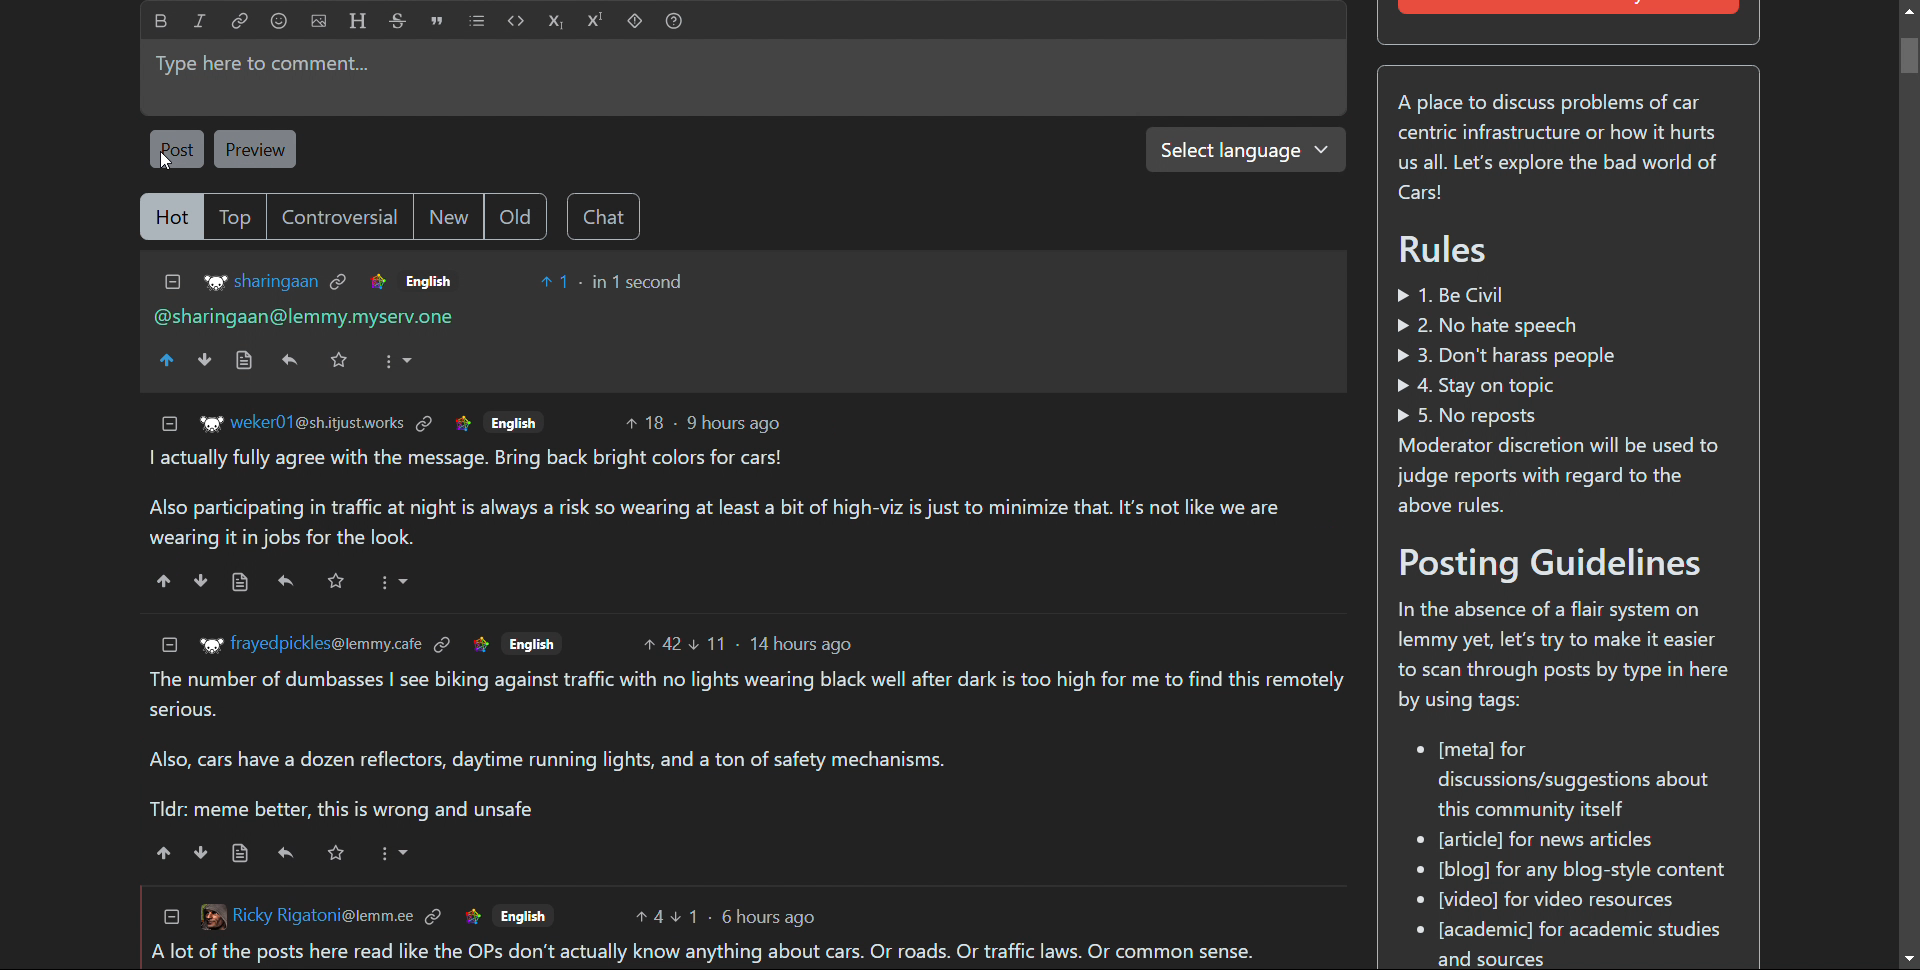 This screenshot has width=1920, height=970. I want to click on Downvote 11, so click(710, 642).